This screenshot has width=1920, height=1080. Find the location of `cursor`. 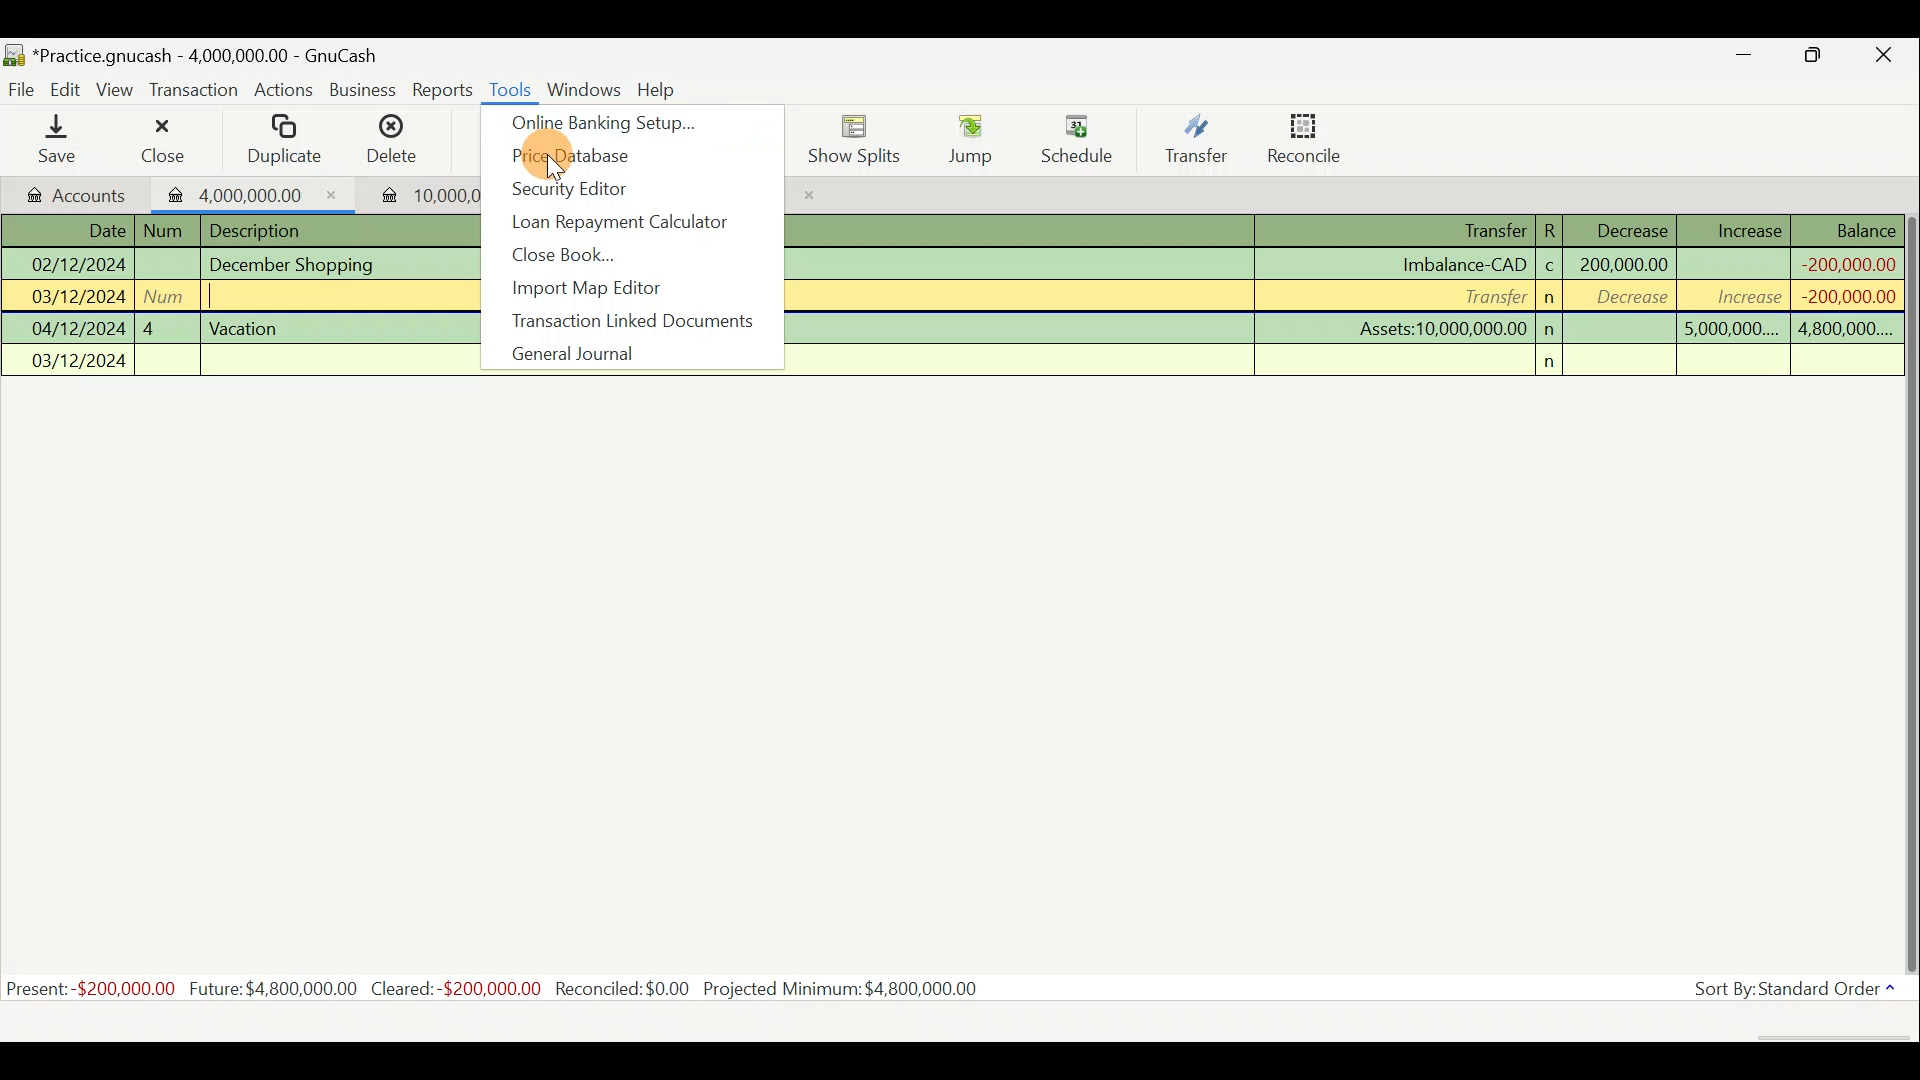

cursor is located at coordinates (560, 168).